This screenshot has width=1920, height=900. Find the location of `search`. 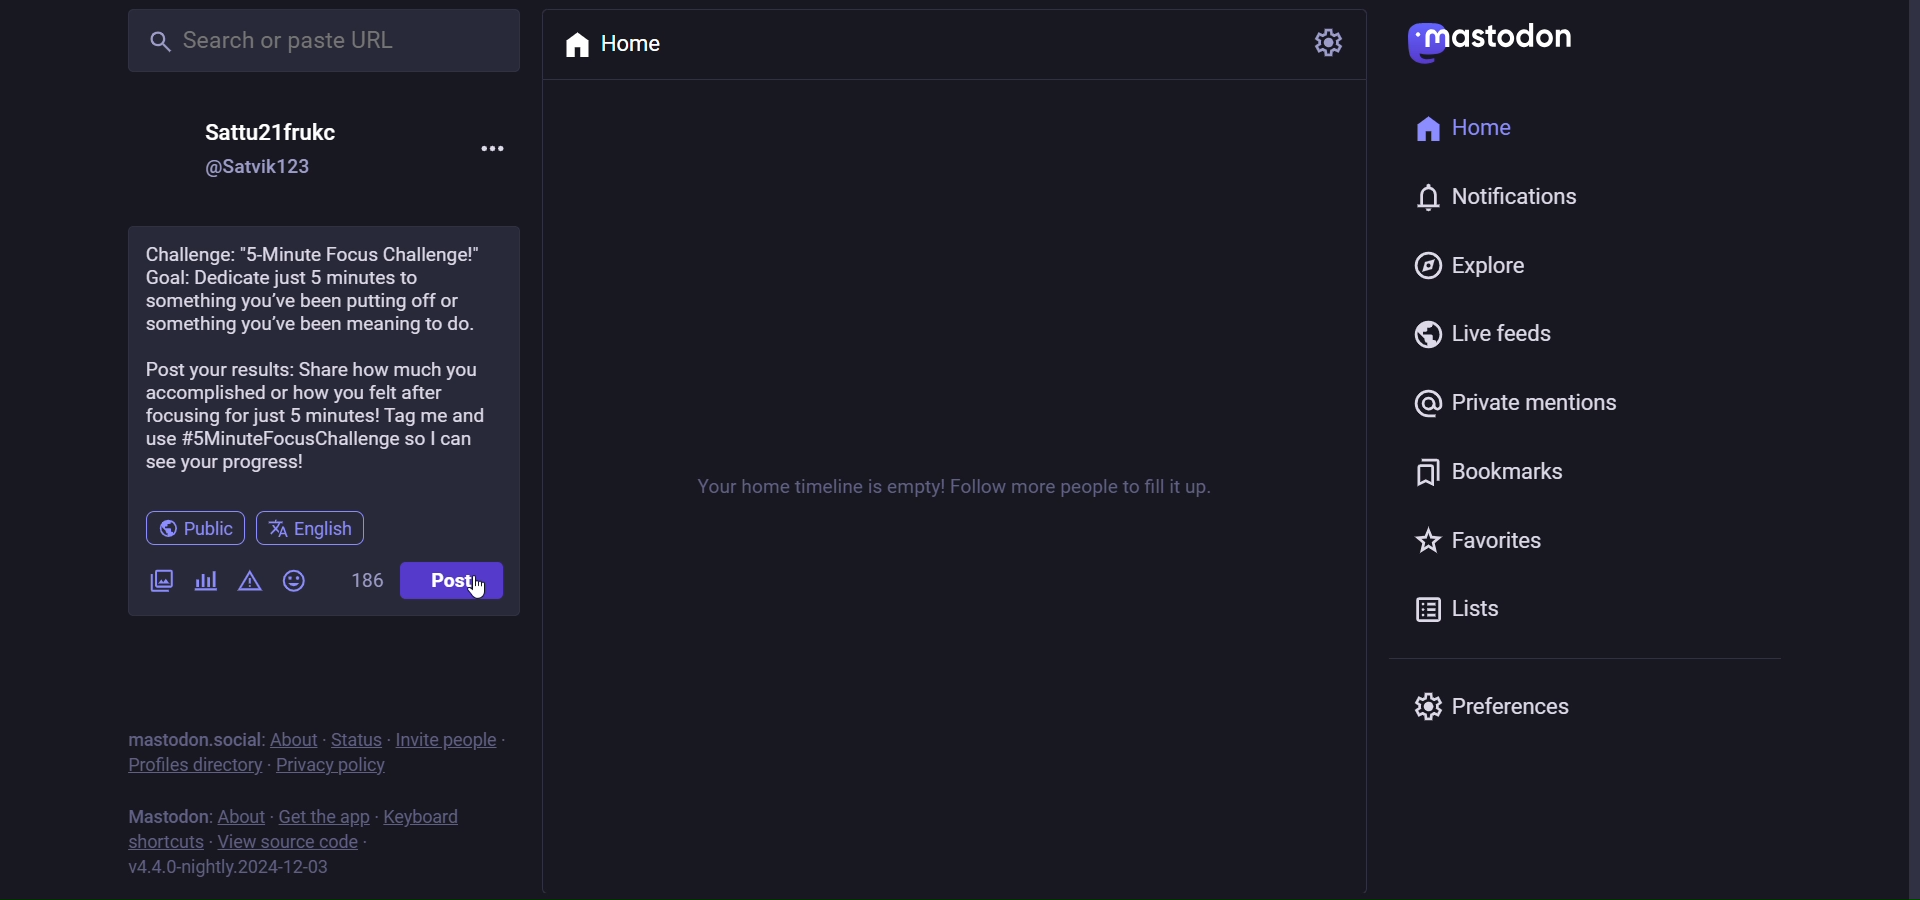

search is located at coordinates (323, 39).